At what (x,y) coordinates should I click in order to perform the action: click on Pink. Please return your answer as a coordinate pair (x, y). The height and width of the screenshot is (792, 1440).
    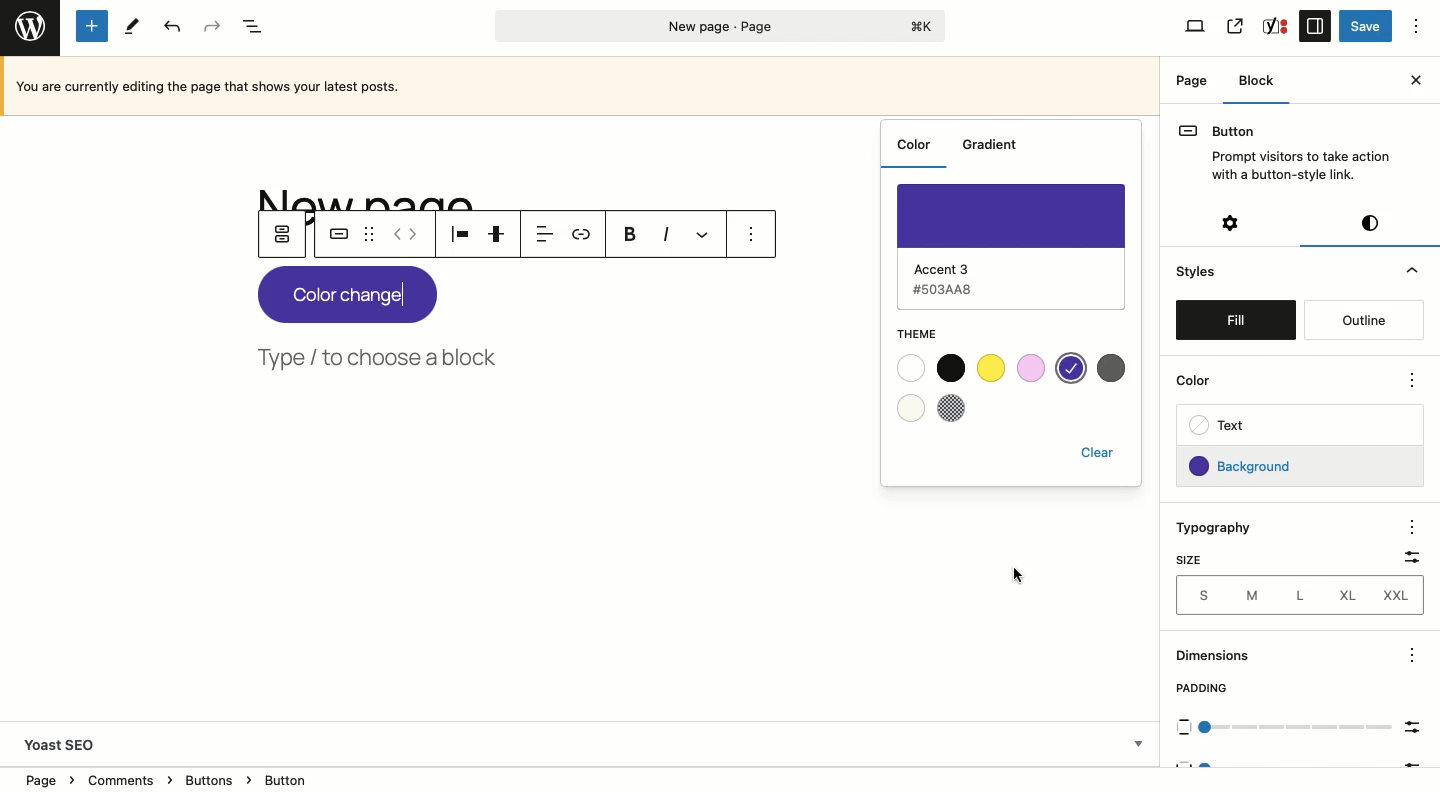
    Looking at the image, I should click on (1030, 369).